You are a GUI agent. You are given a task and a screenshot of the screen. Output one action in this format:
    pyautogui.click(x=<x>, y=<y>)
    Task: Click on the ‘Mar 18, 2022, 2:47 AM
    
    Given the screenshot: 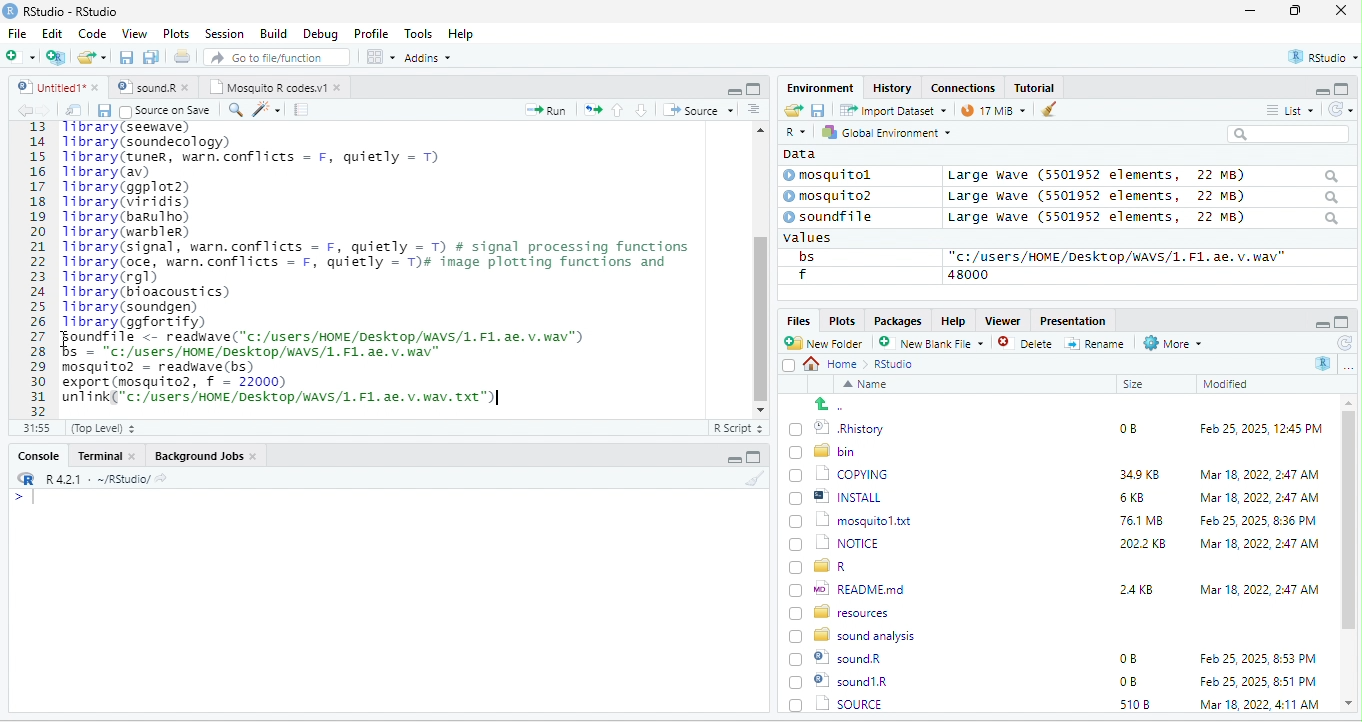 What is the action you would take?
    pyautogui.click(x=1258, y=544)
    